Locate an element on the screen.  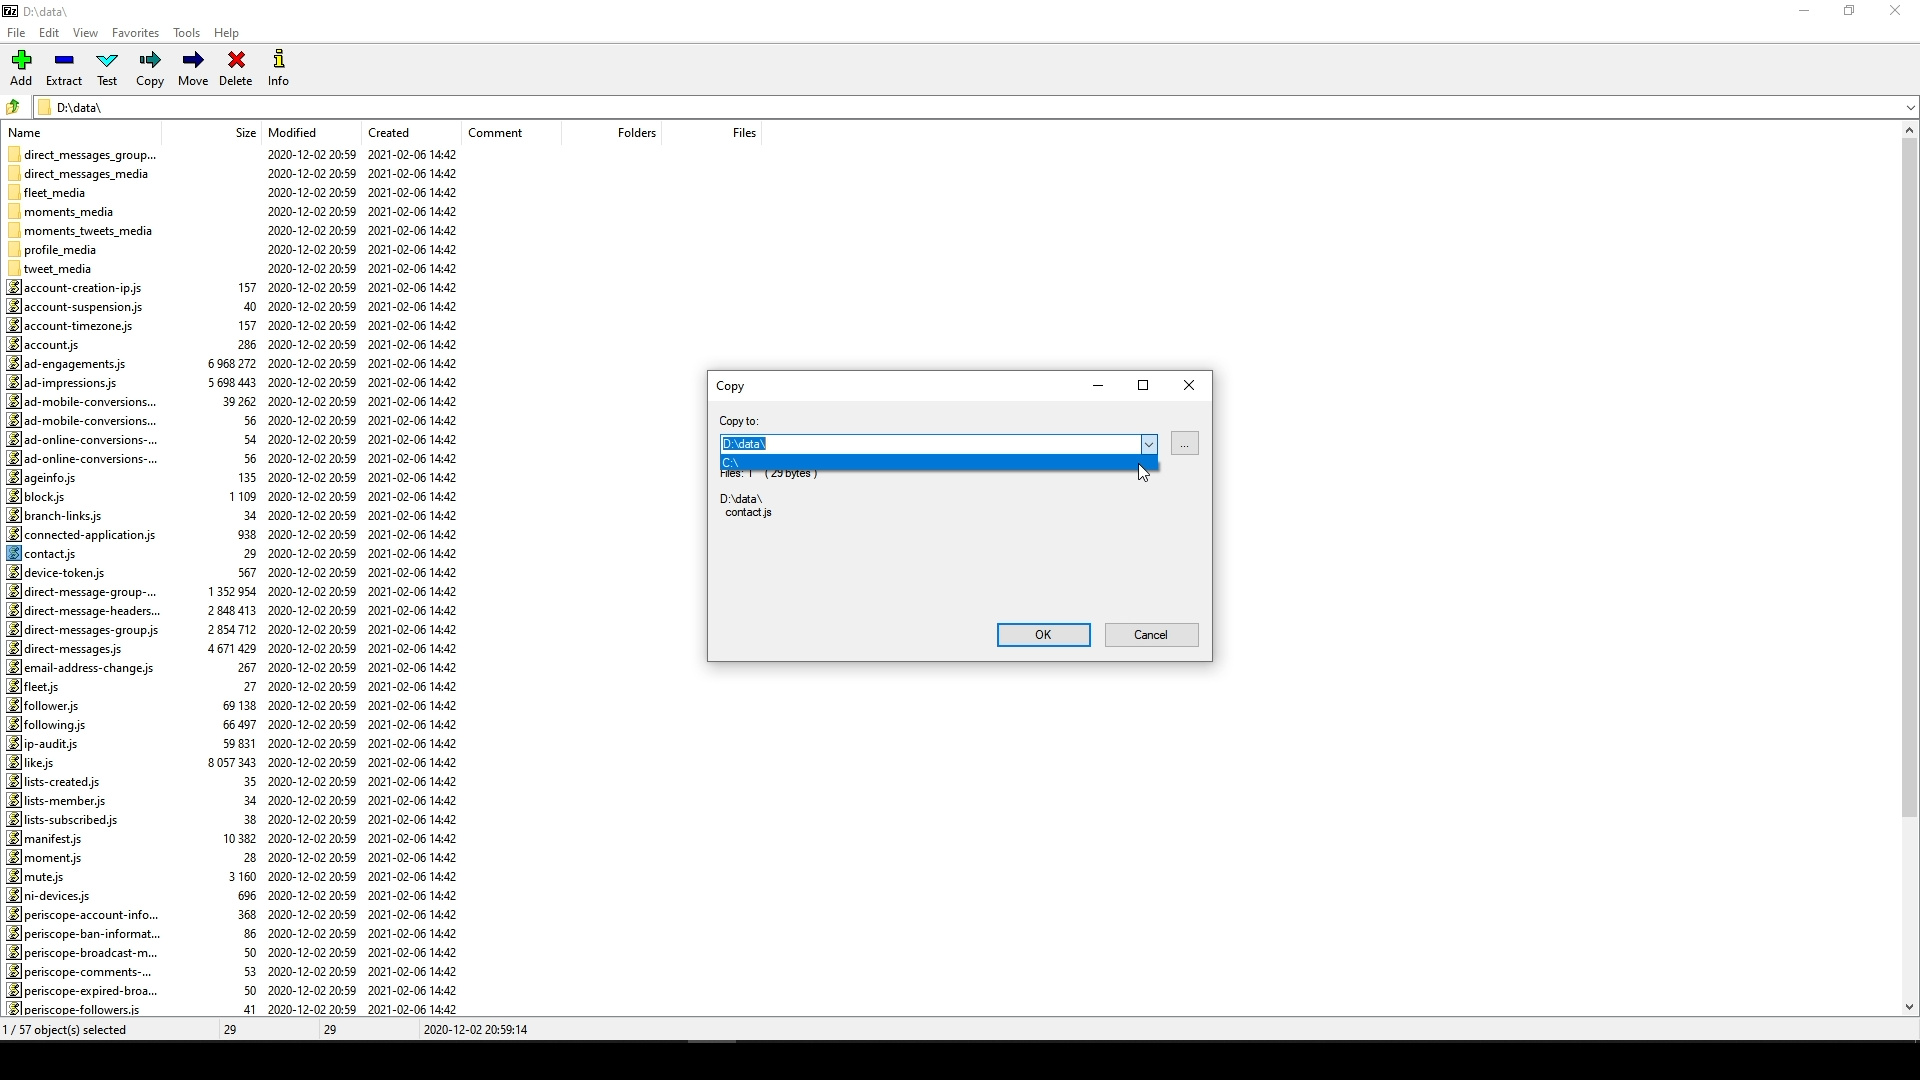
branch-links.js is located at coordinates (59, 515).